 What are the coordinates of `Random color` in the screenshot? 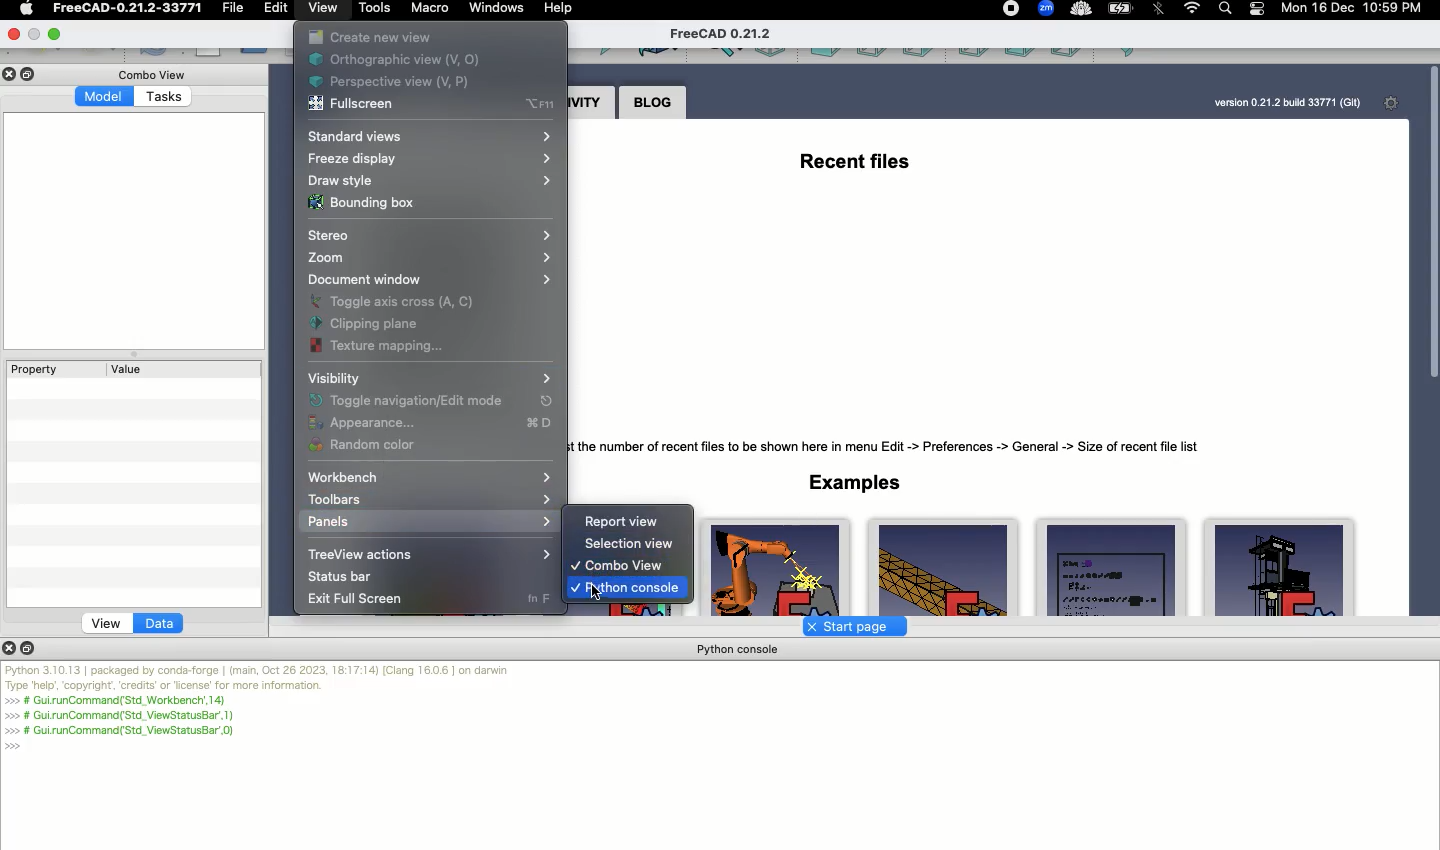 It's located at (368, 447).